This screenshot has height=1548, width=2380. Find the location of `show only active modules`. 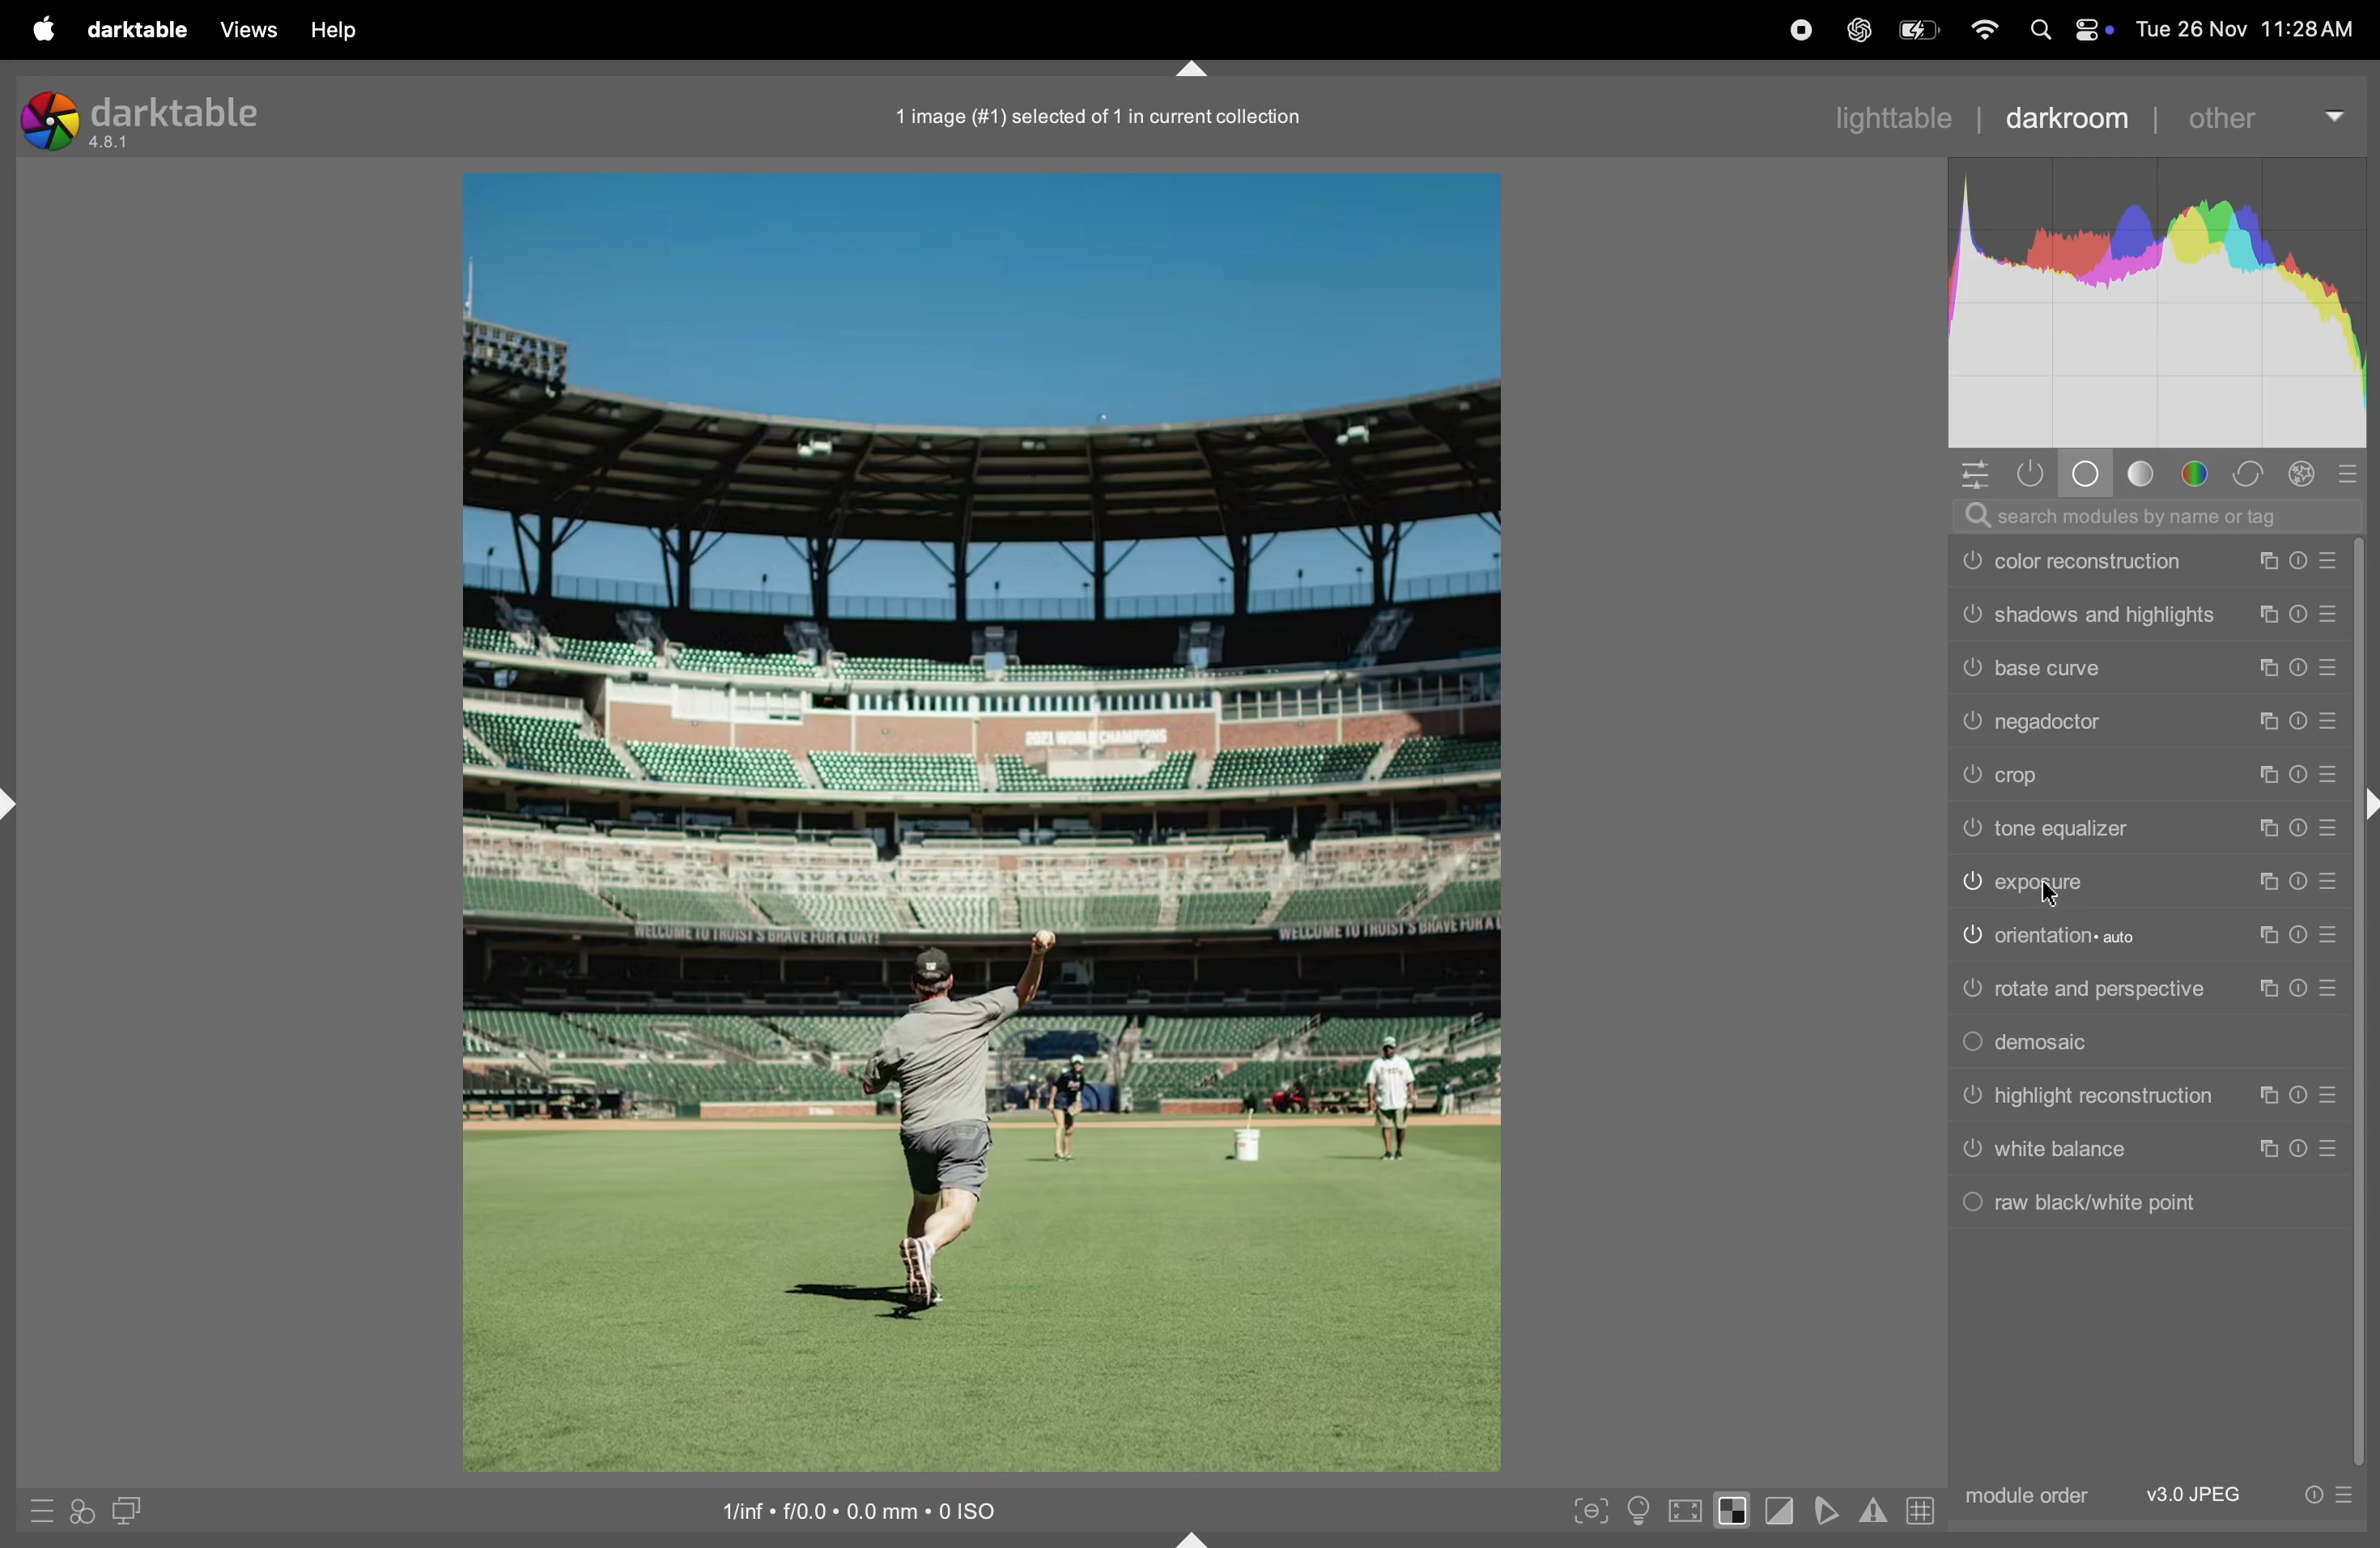

show only active modules is located at coordinates (2038, 474).